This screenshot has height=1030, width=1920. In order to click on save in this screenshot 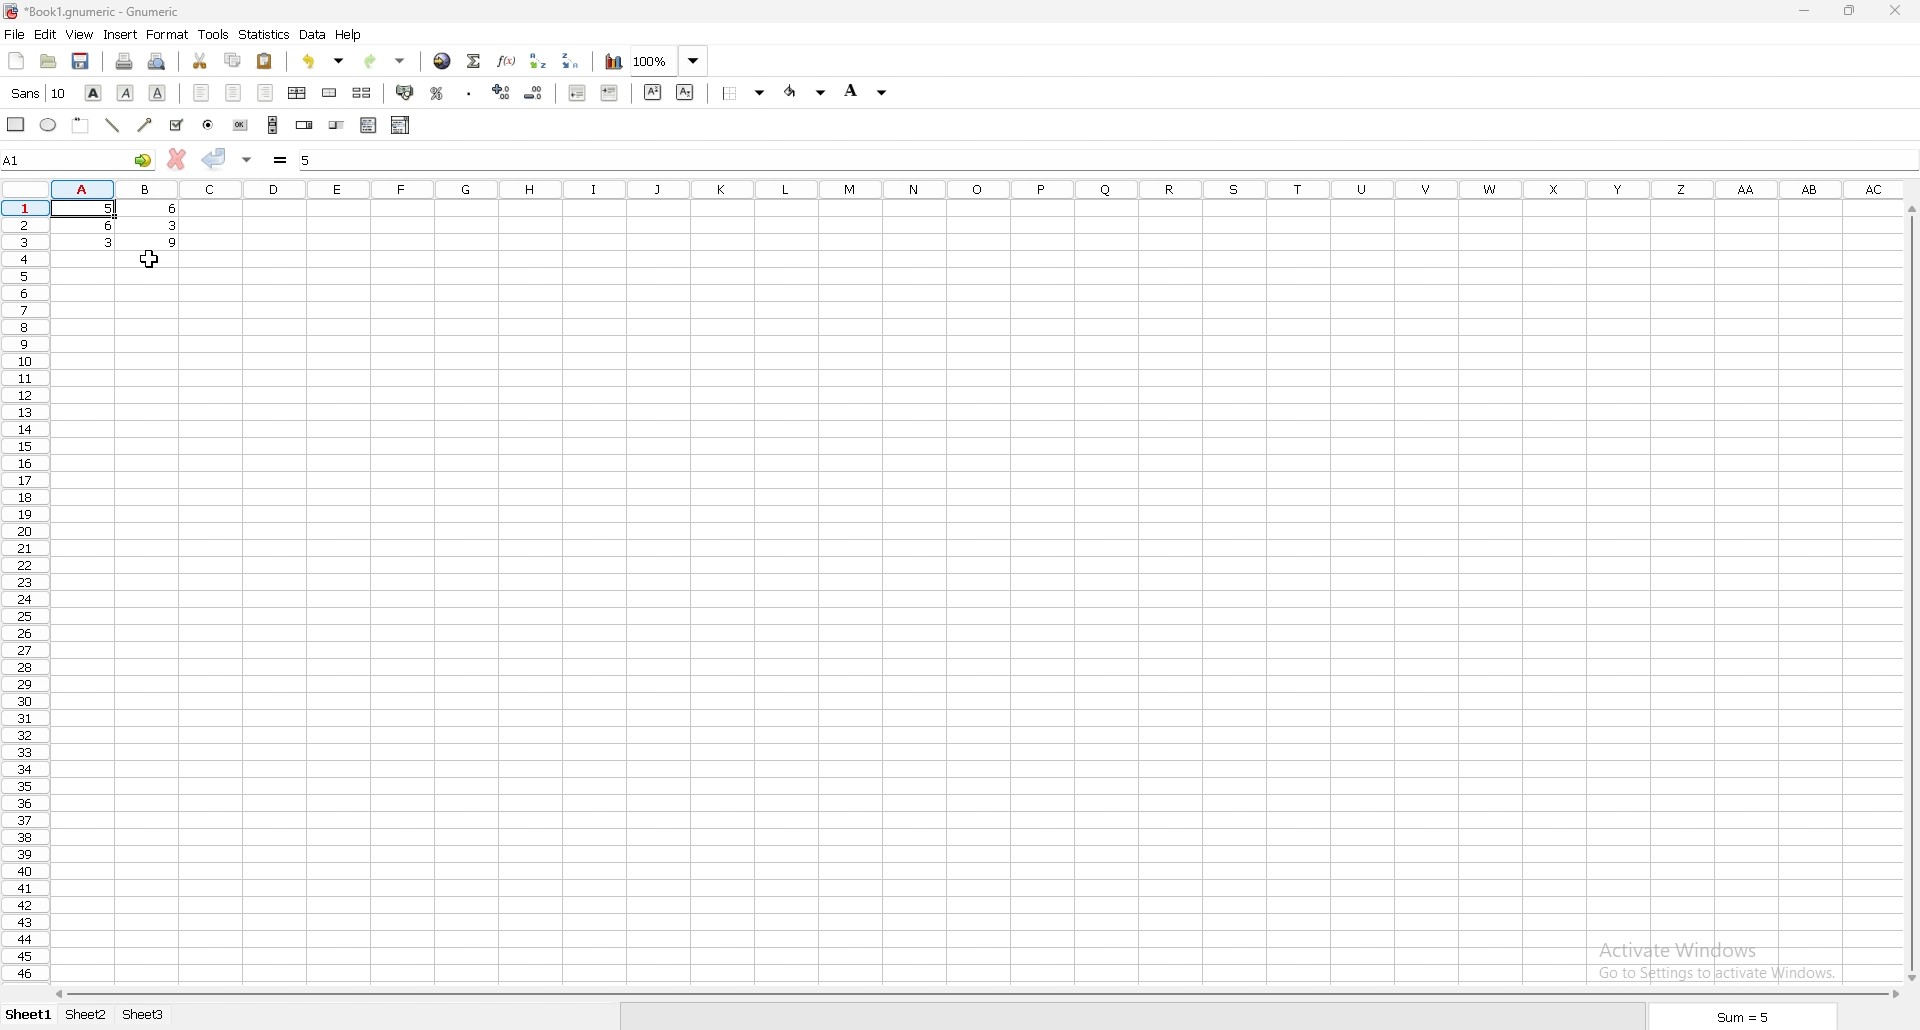, I will do `click(82, 62)`.